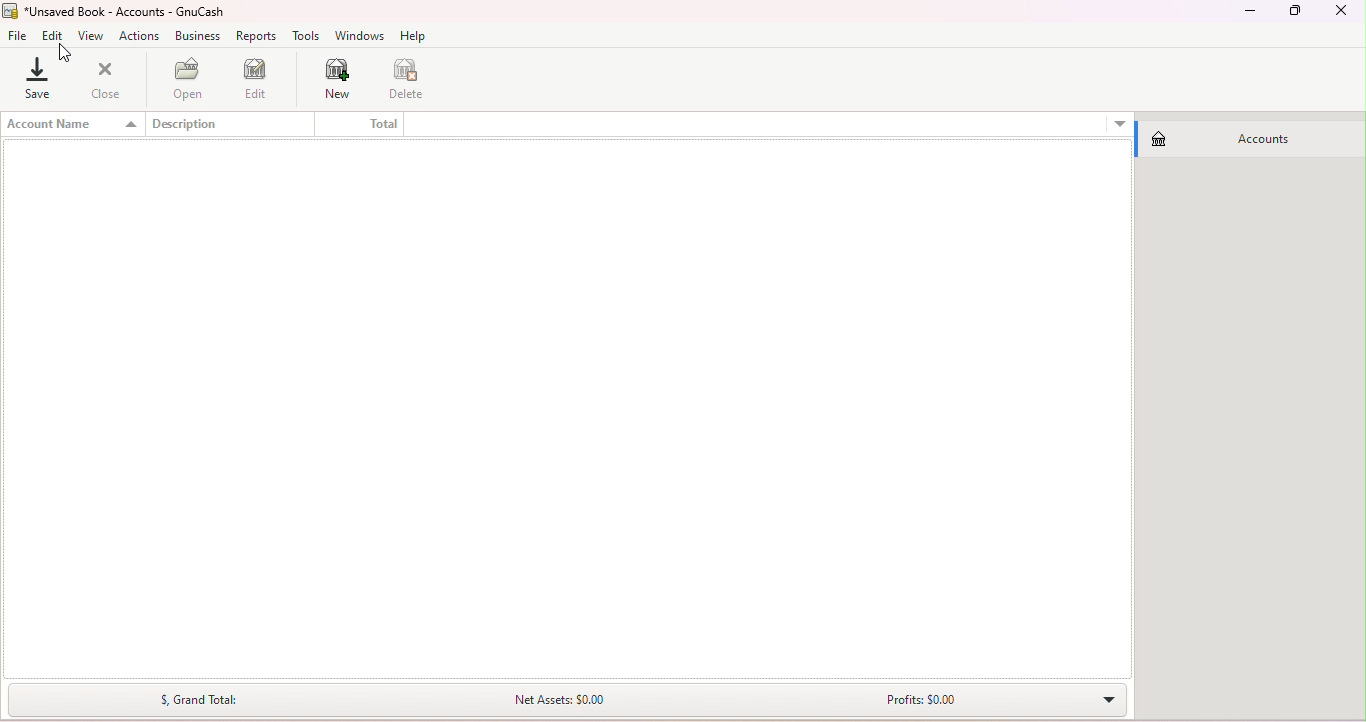 The height and width of the screenshot is (722, 1366). I want to click on Windows, so click(358, 35).